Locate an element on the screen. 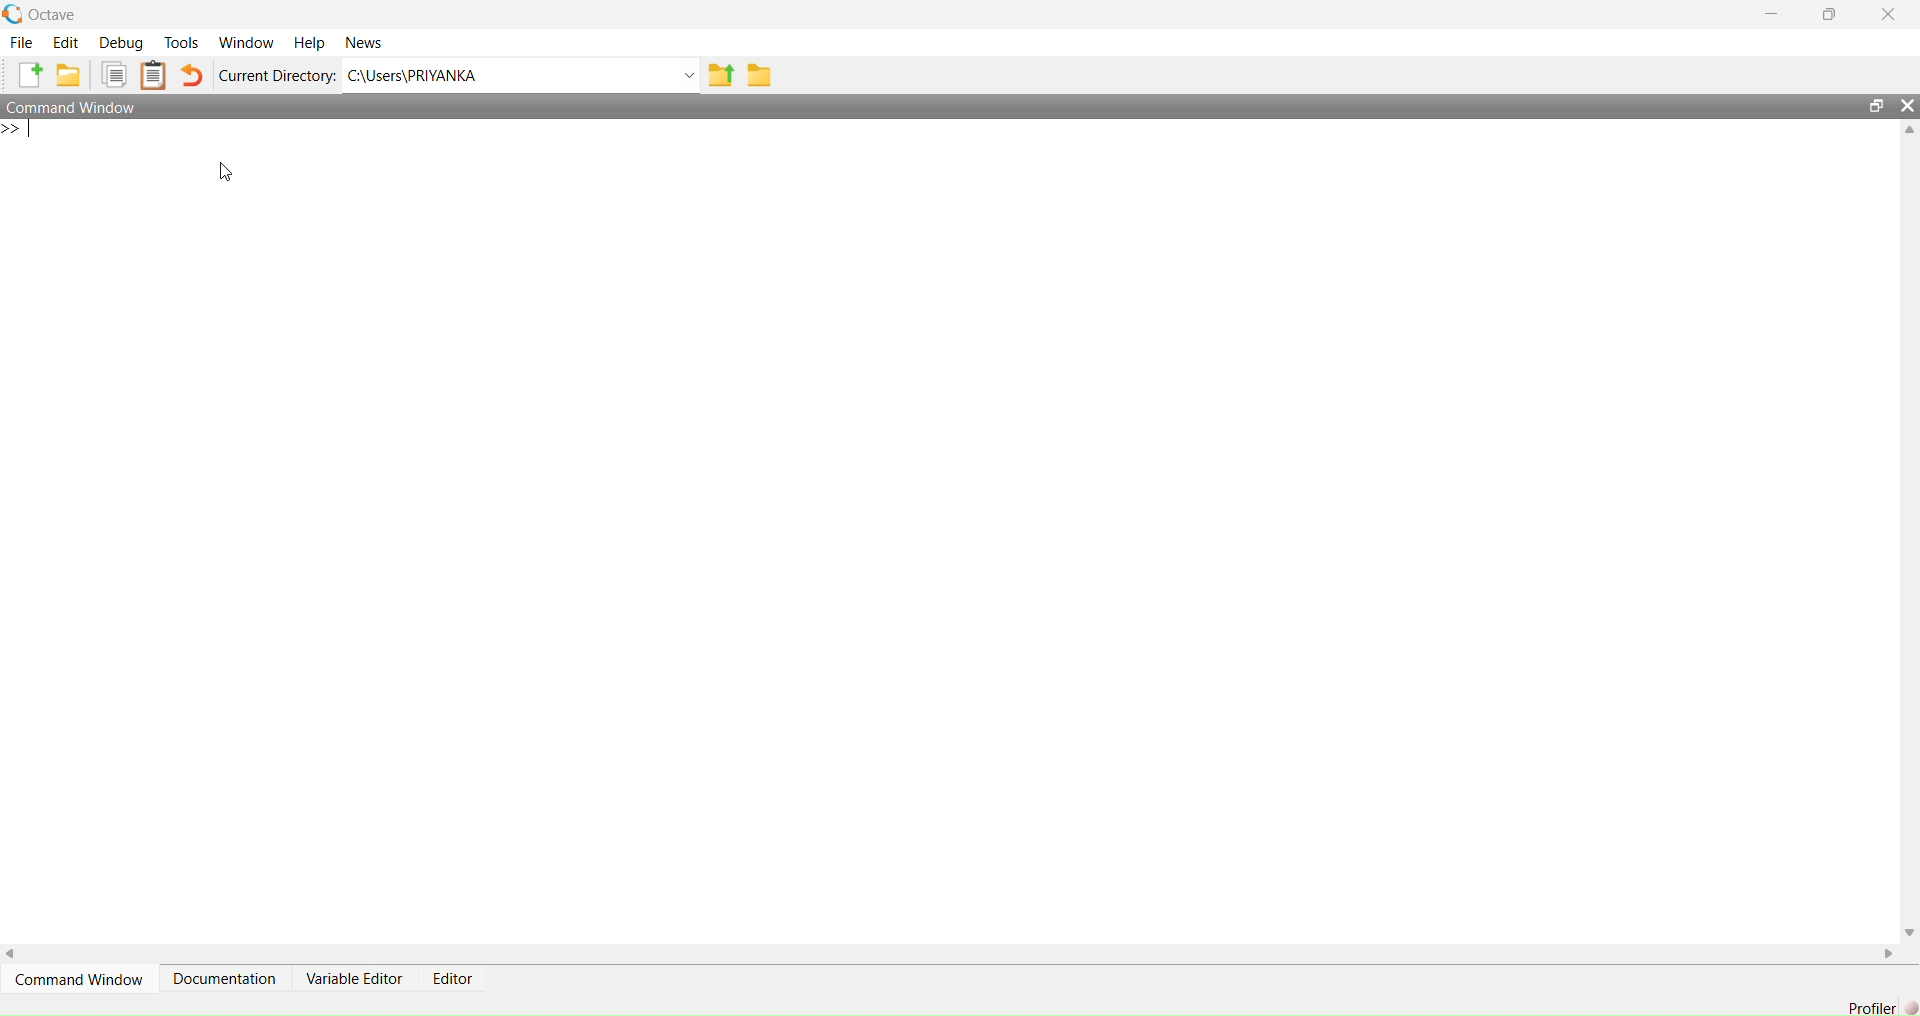 The height and width of the screenshot is (1016, 1920). Debug is located at coordinates (124, 43).